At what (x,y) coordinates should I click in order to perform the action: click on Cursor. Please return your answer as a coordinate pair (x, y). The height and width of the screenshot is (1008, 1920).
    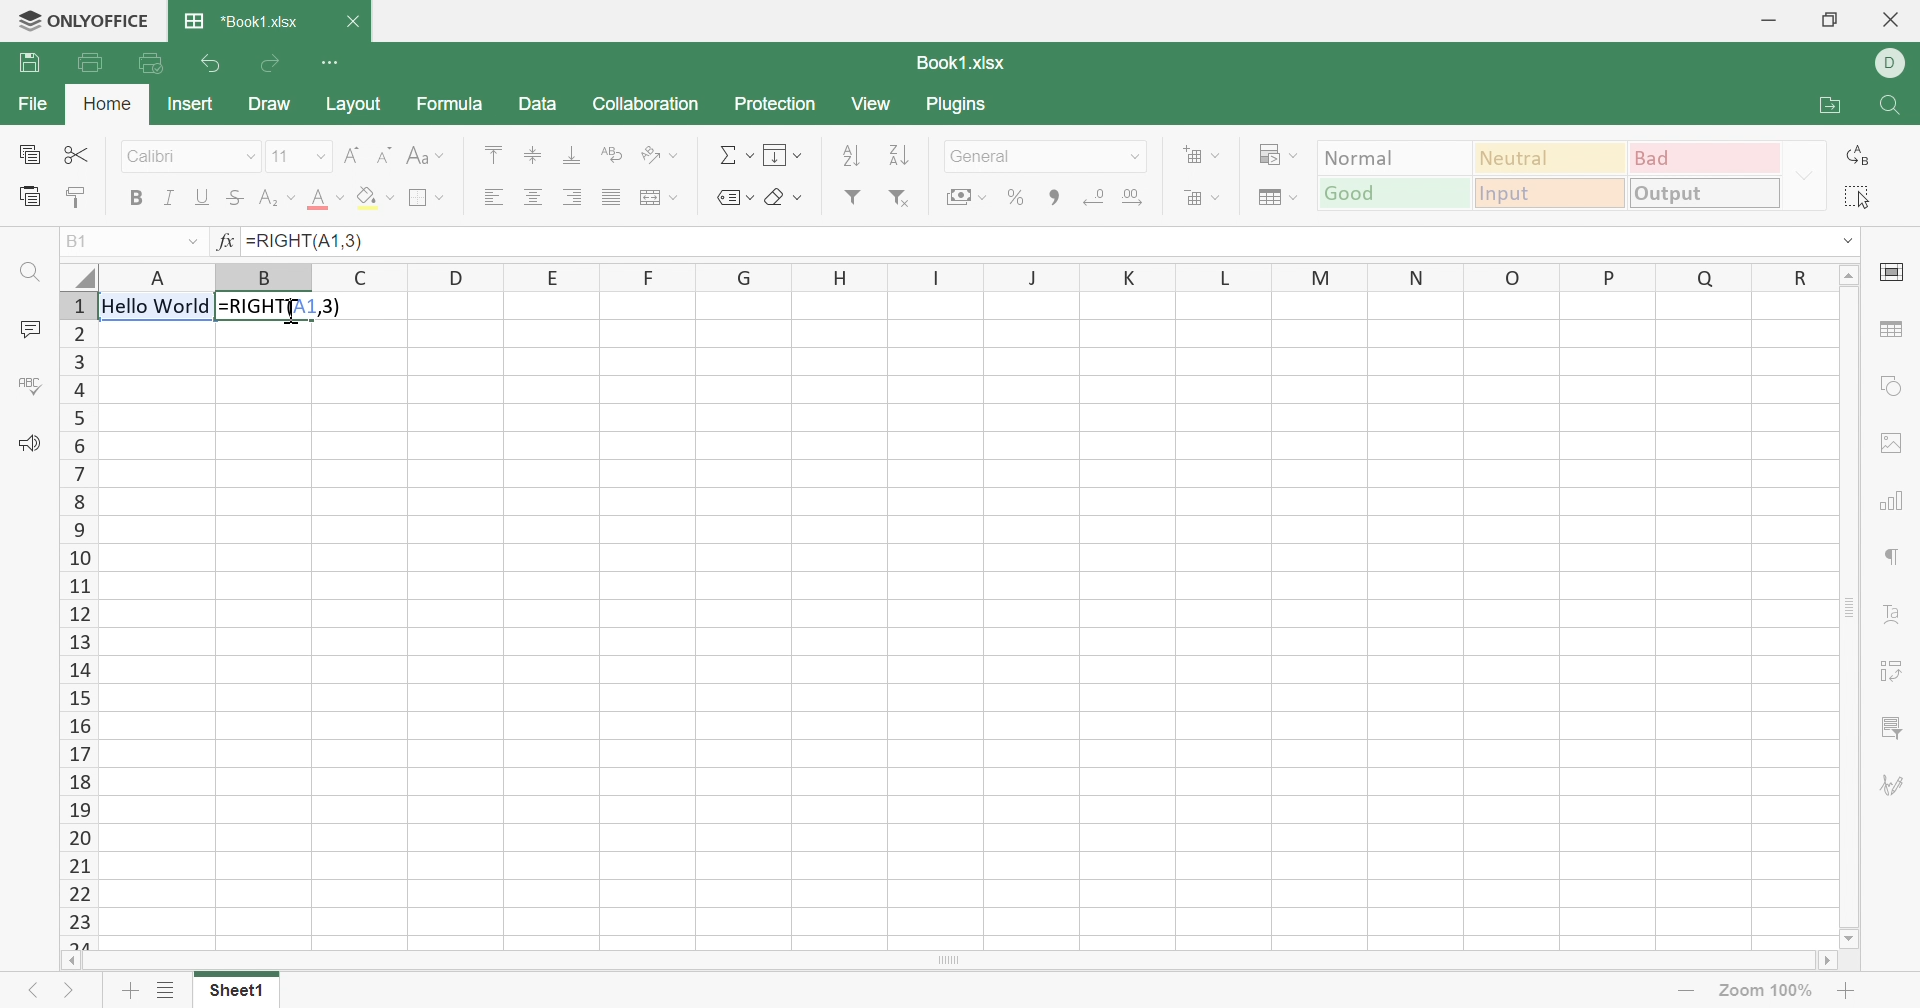
    Looking at the image, I should click on (289, 310).